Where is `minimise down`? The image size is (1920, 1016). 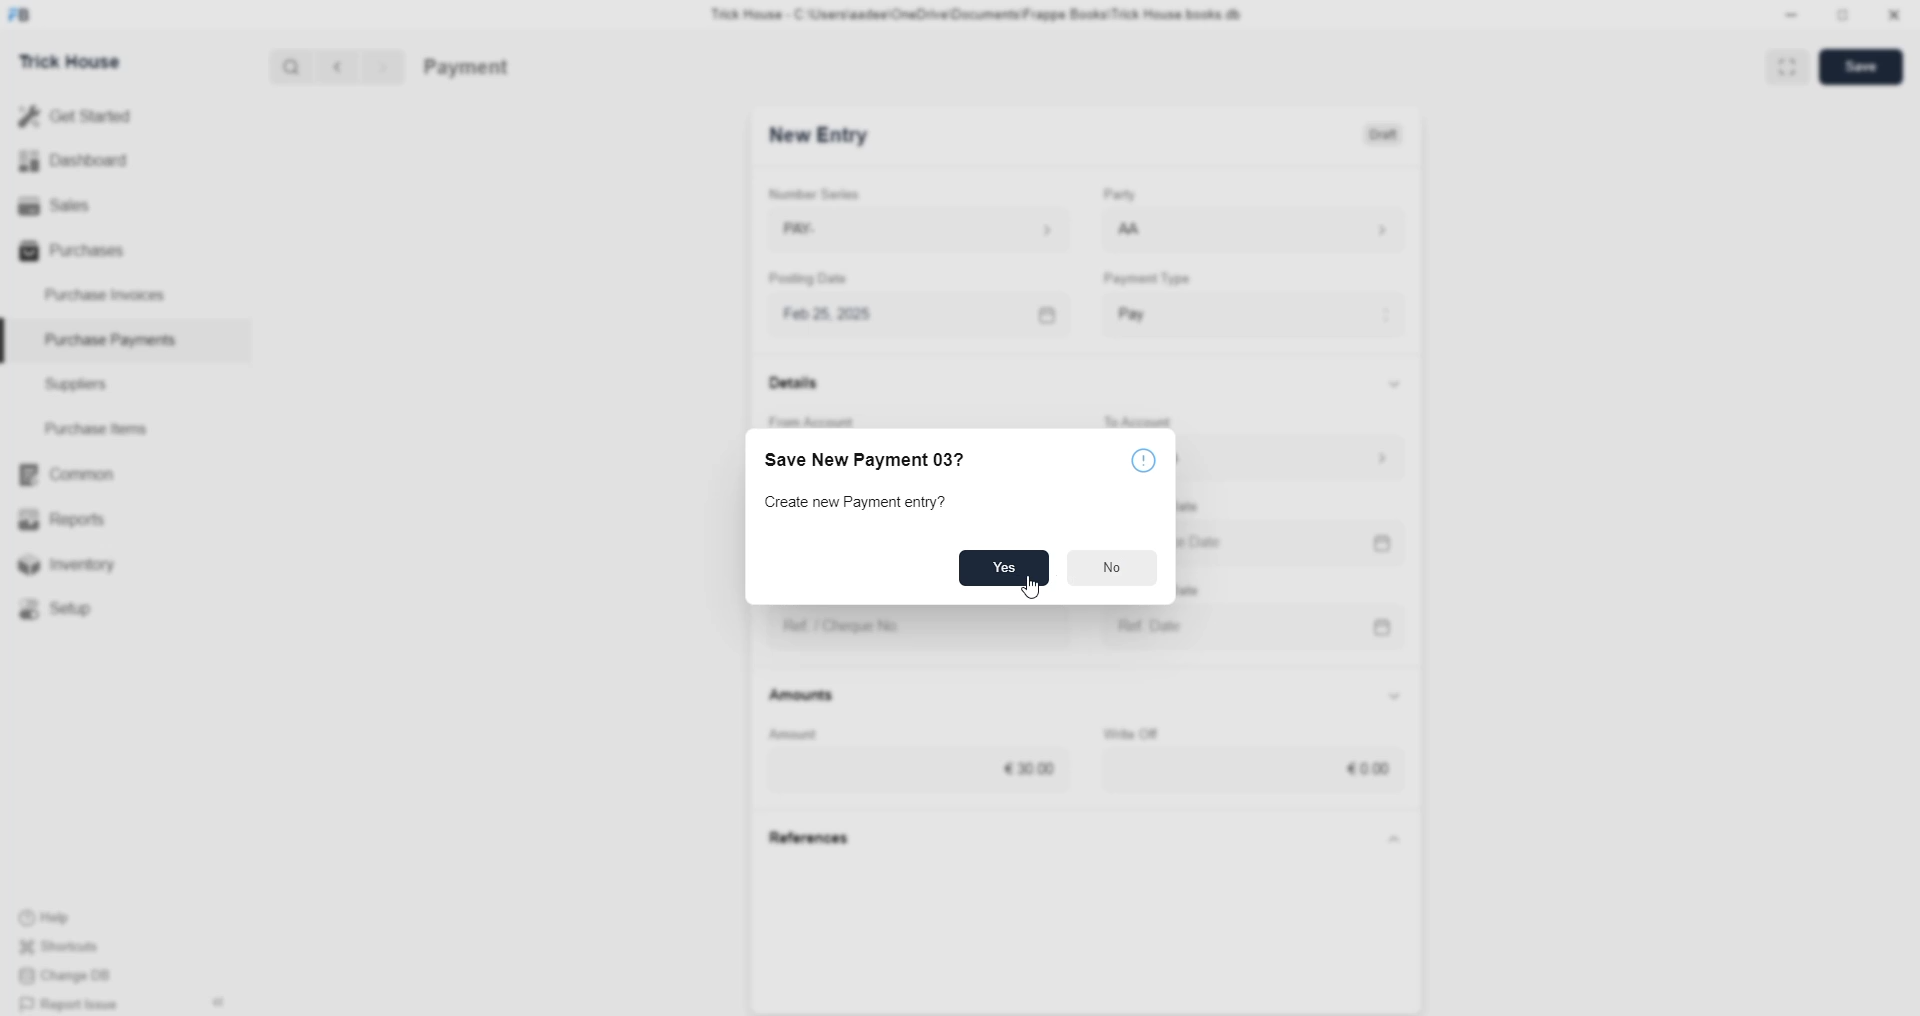
minimise down is located at coordinates (1788, 15).